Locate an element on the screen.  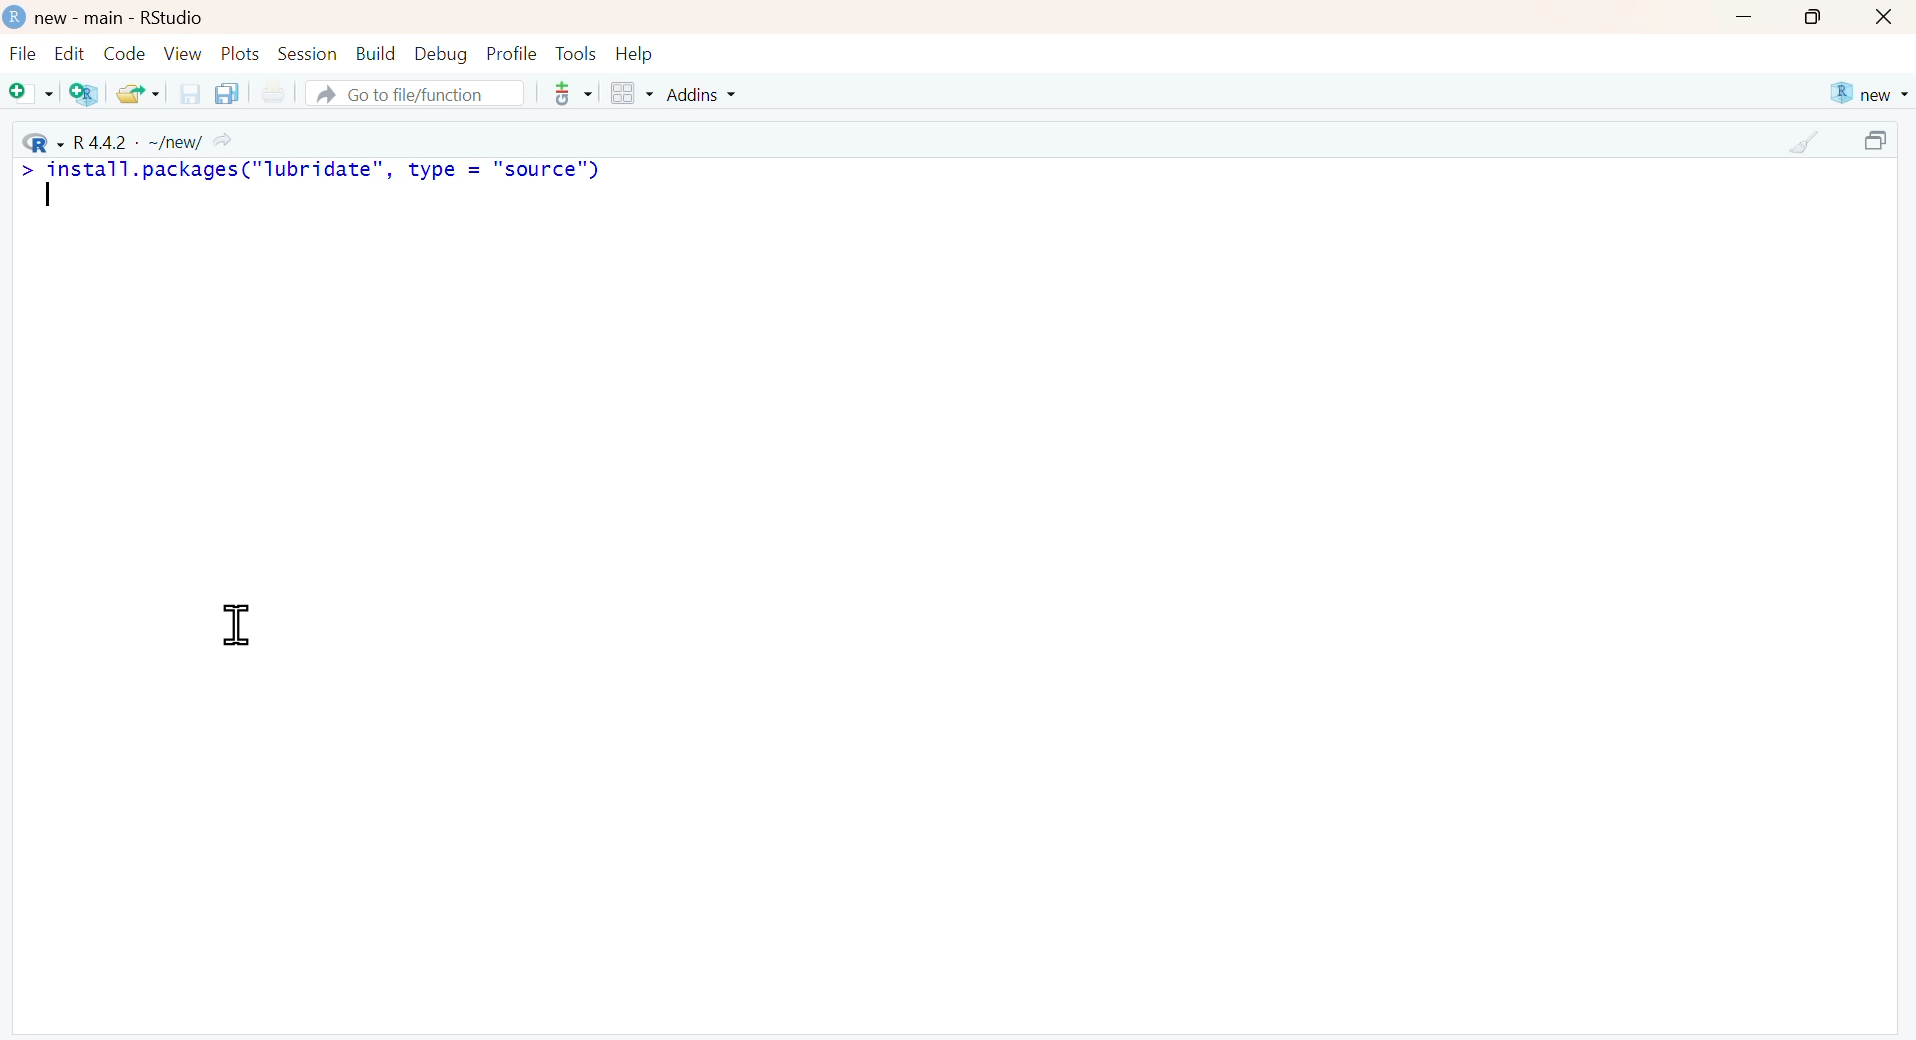
maximize is located at coordinates (1880, 143).